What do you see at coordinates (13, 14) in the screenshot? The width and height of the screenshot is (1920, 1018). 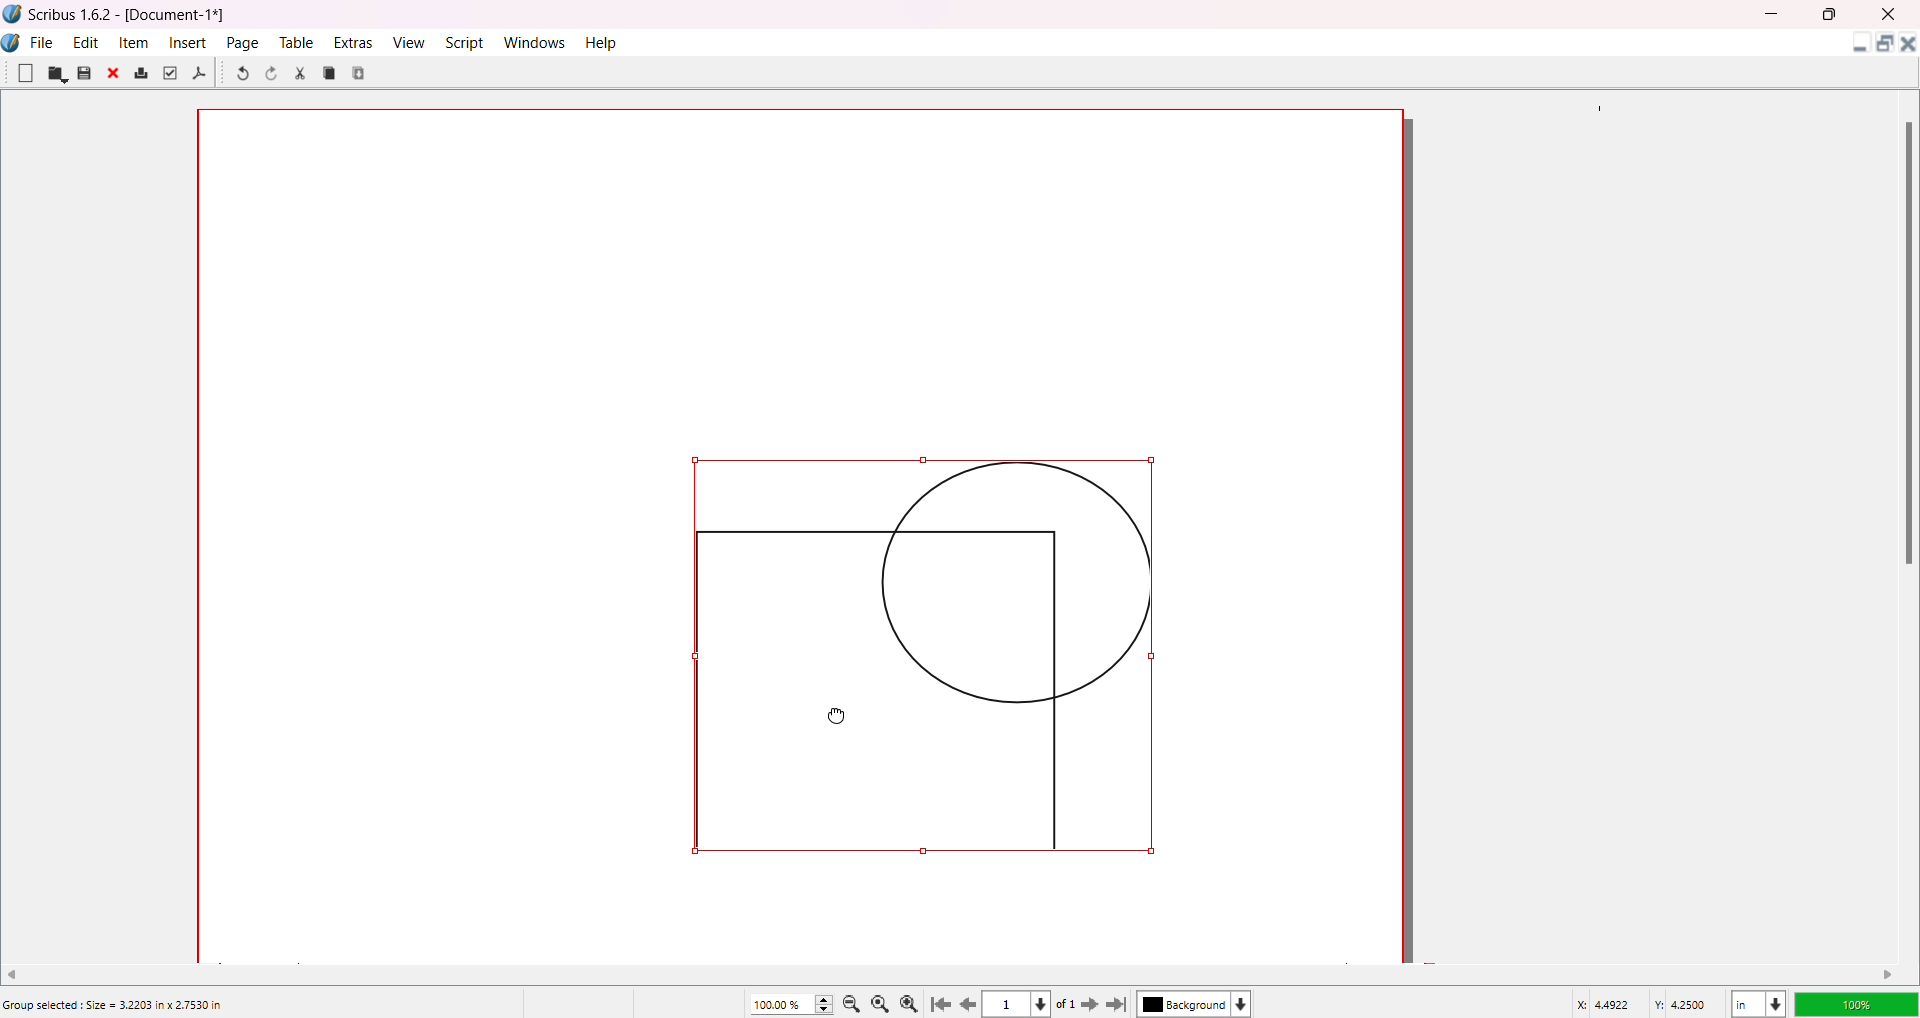 I see `Logo` at bounding box center [13, 14].